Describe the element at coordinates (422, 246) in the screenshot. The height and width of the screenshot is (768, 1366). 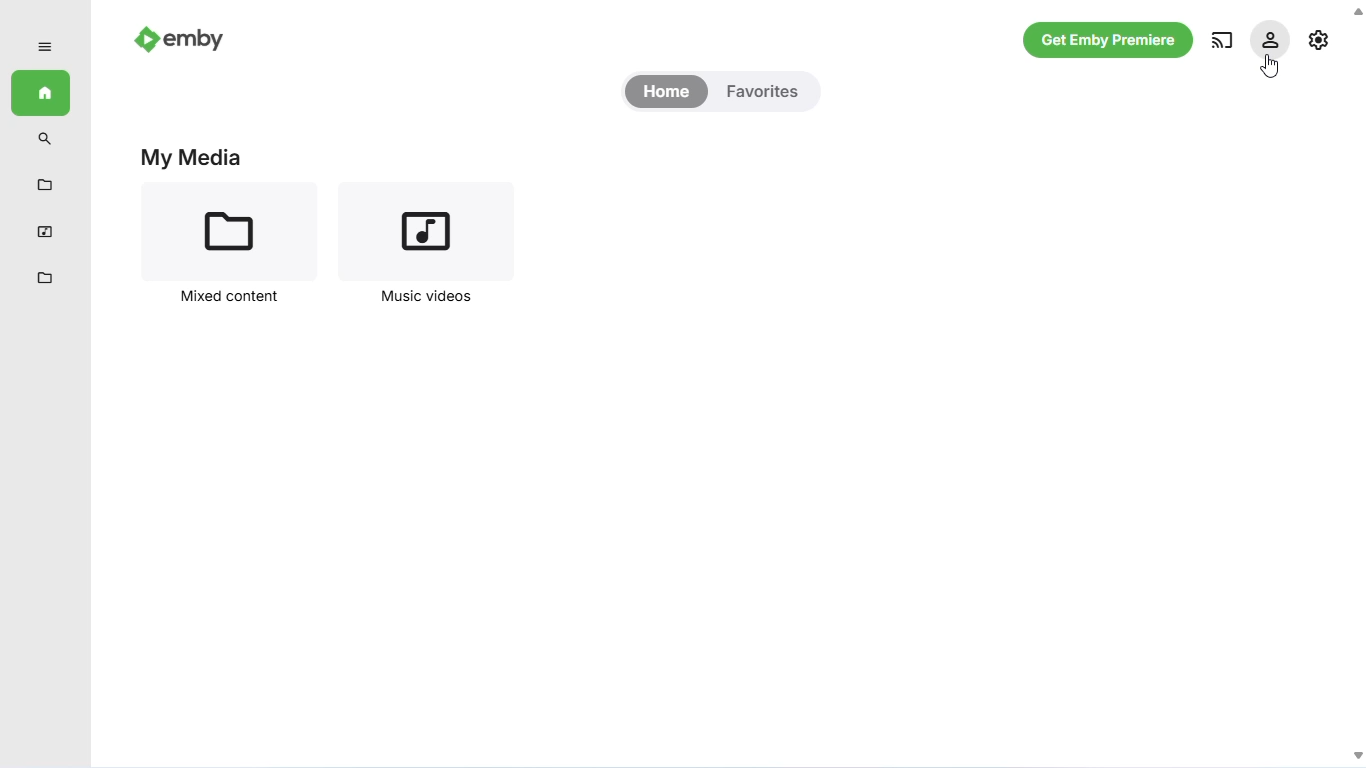
I see `music videos` at that location.